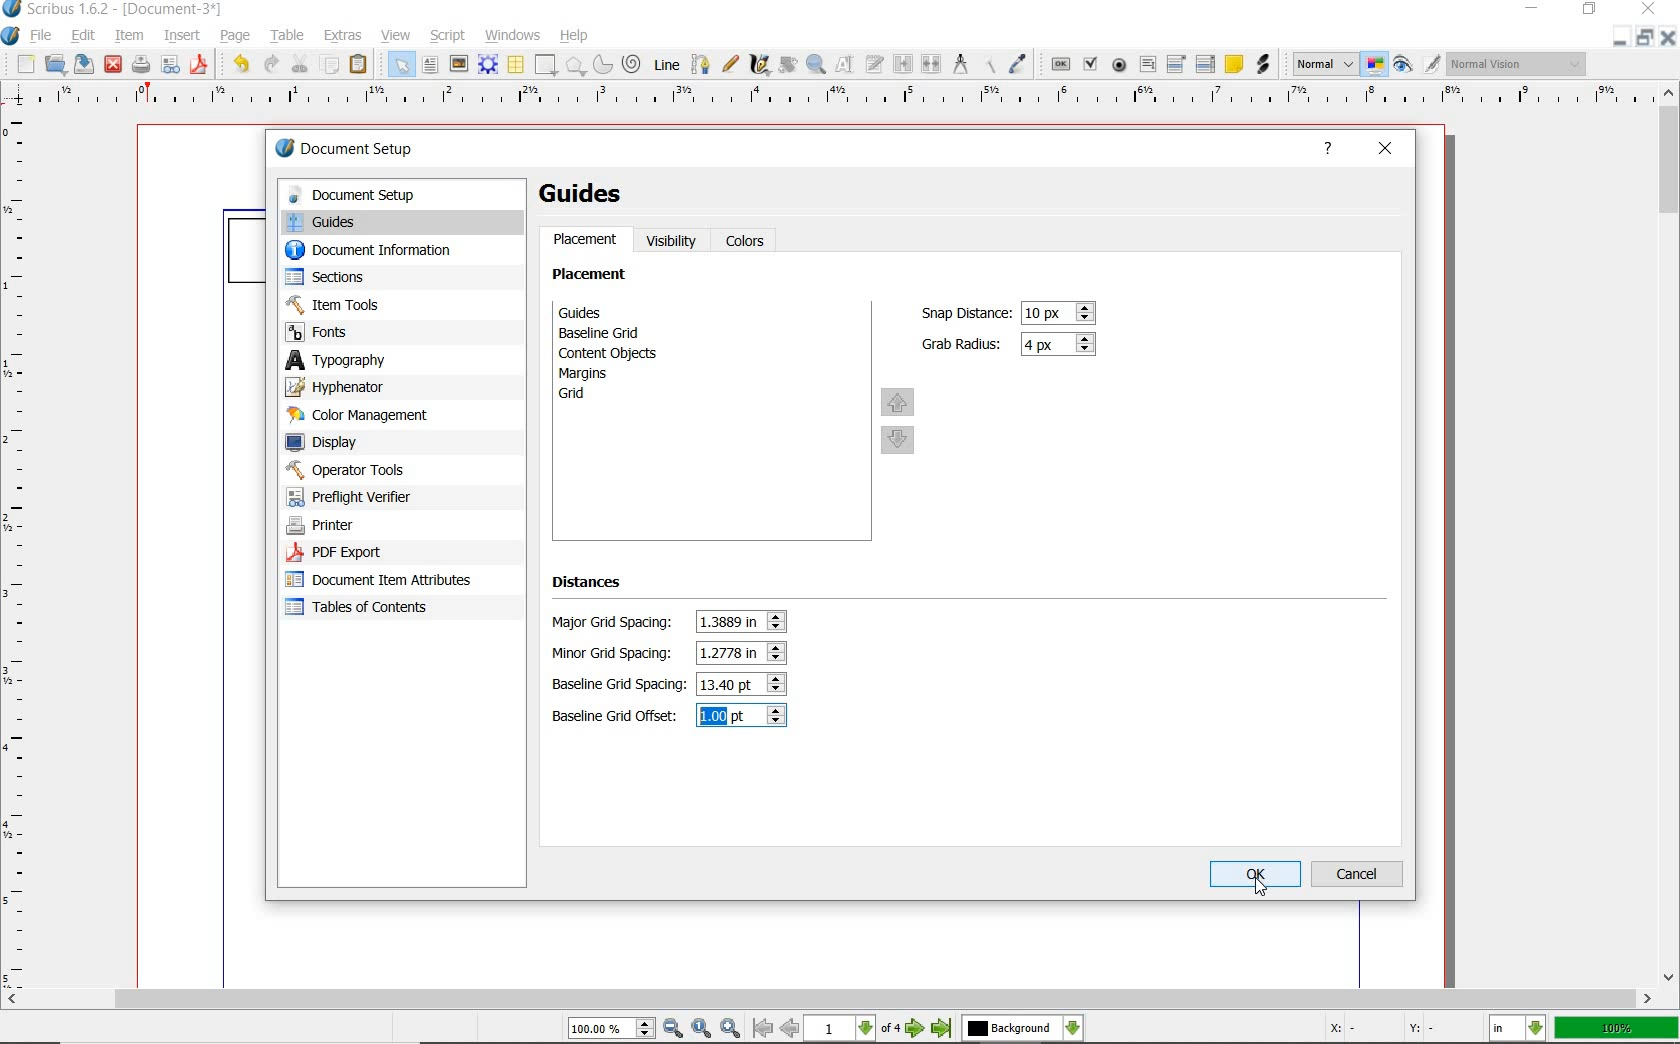  What do you see at coordinates (393, 470) in the screenshot?
I see `operator tools` at bounding box center [393, 470].